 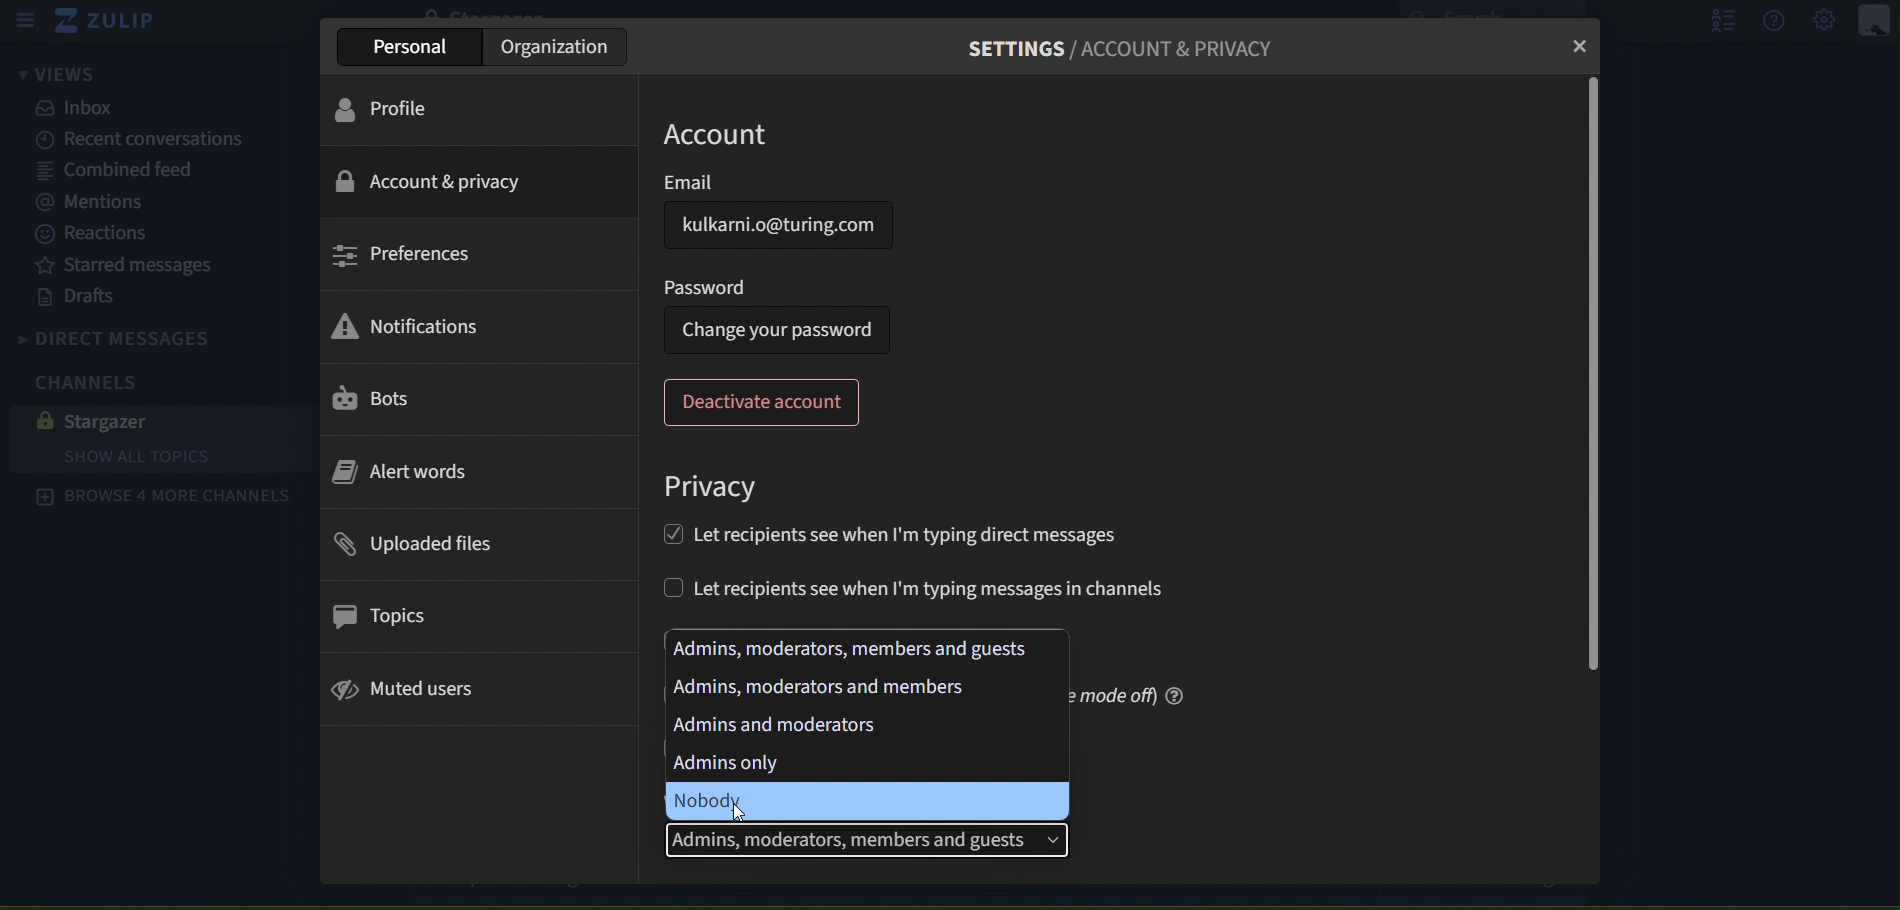 I want to click on zulip, so click(x=113, y=25).